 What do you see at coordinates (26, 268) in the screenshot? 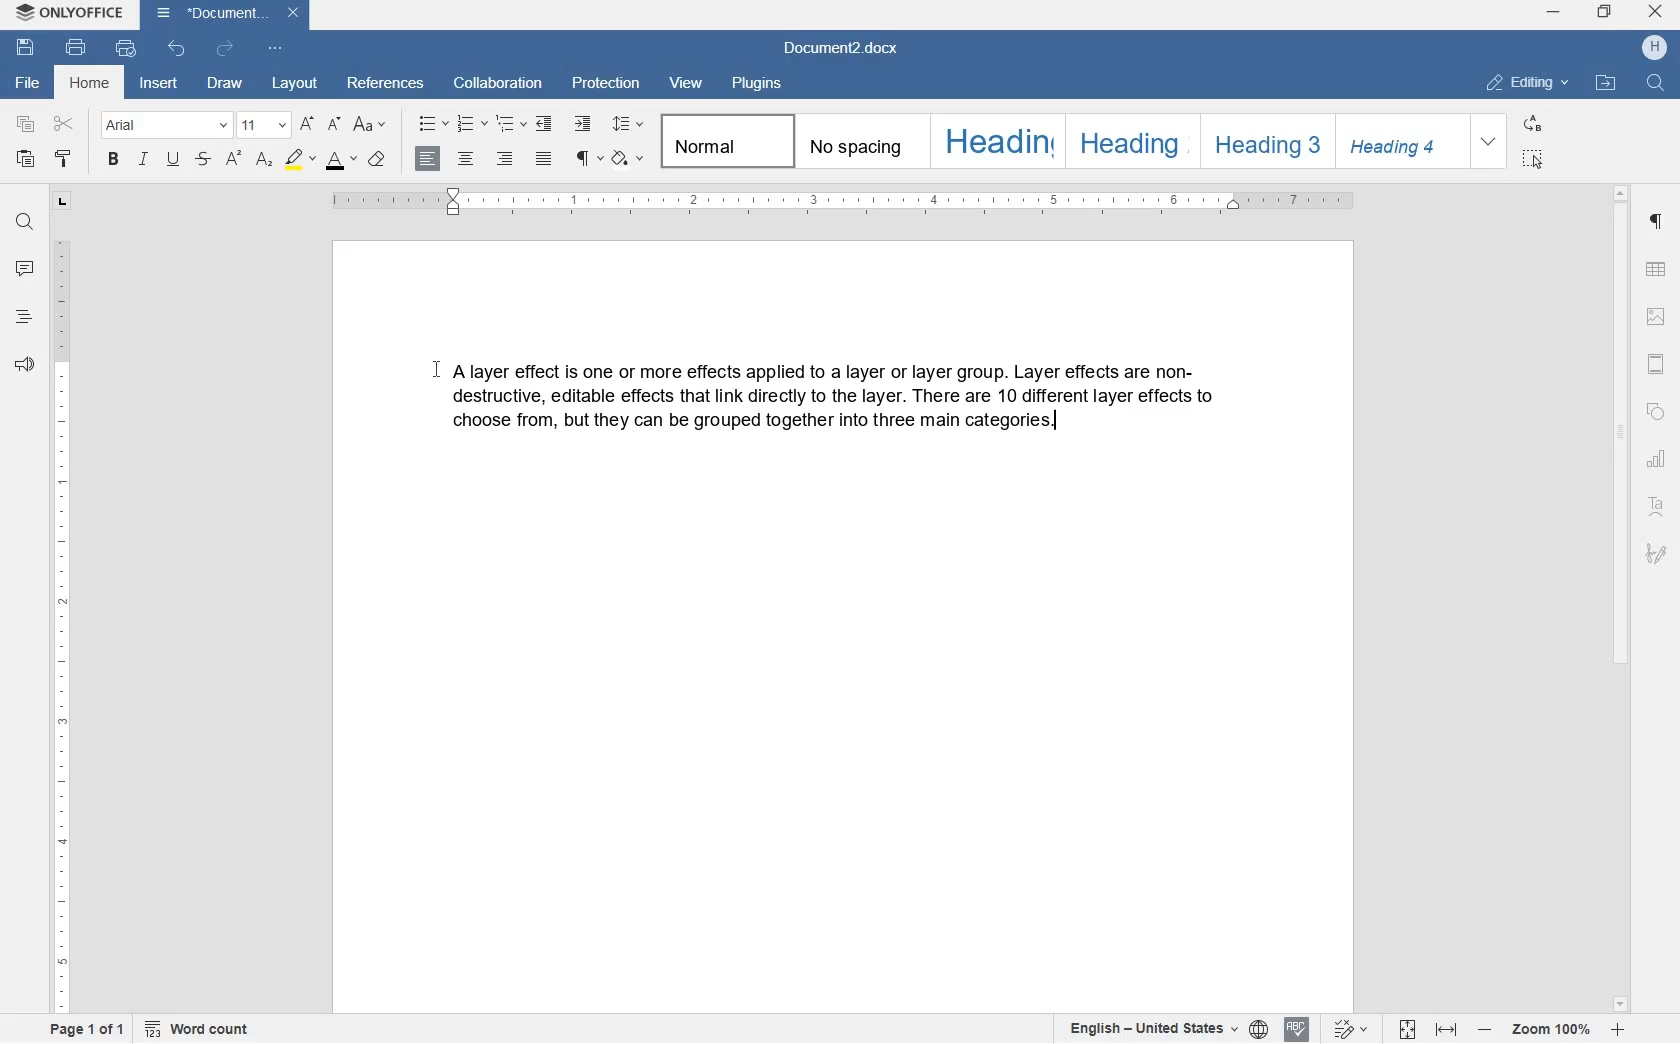
I see `comment` at bounding box center [26, 268].